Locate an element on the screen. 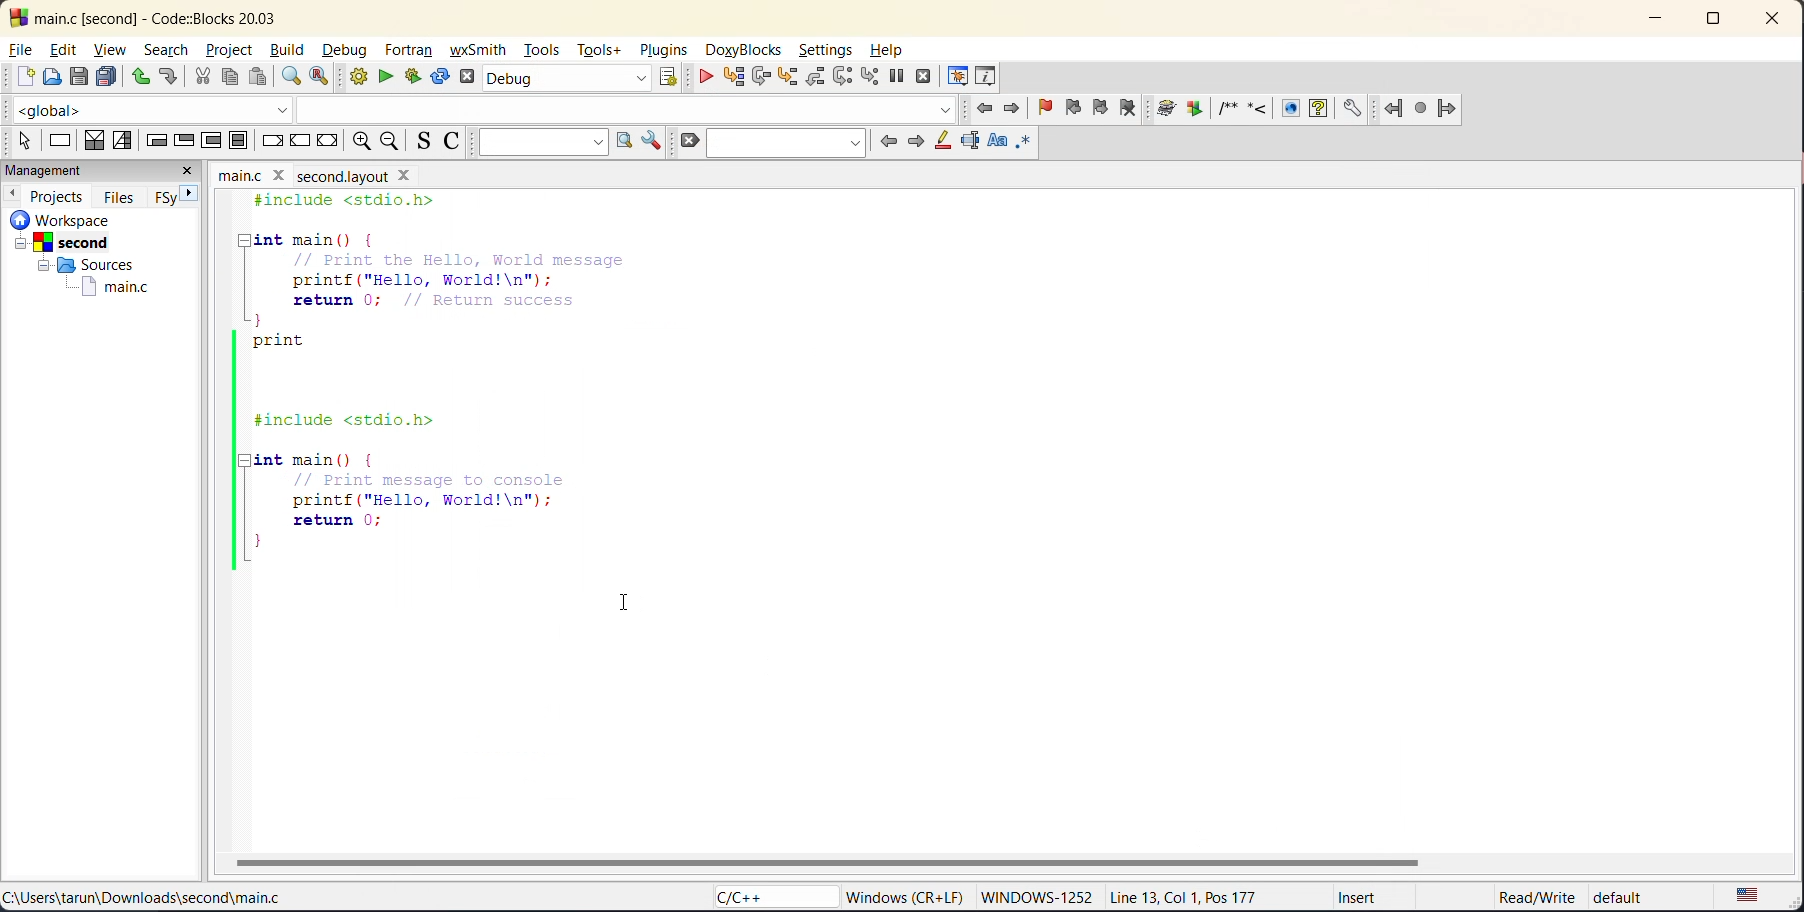 The image size is (1804, 912). edit is located at coordinates (66, 51).